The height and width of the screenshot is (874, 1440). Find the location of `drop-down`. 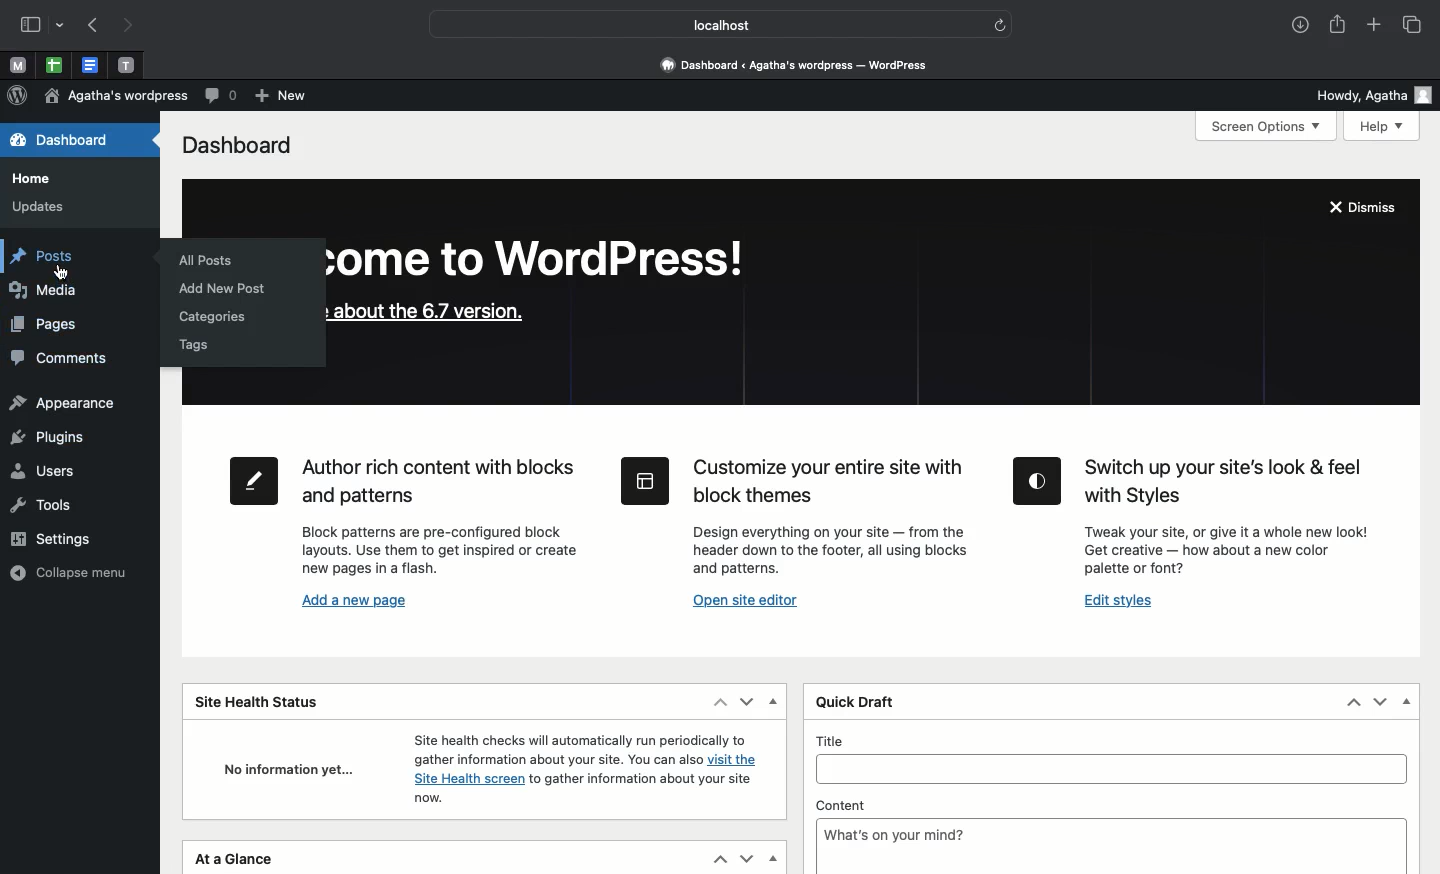

drop-down is located at coordinates (62, 27).